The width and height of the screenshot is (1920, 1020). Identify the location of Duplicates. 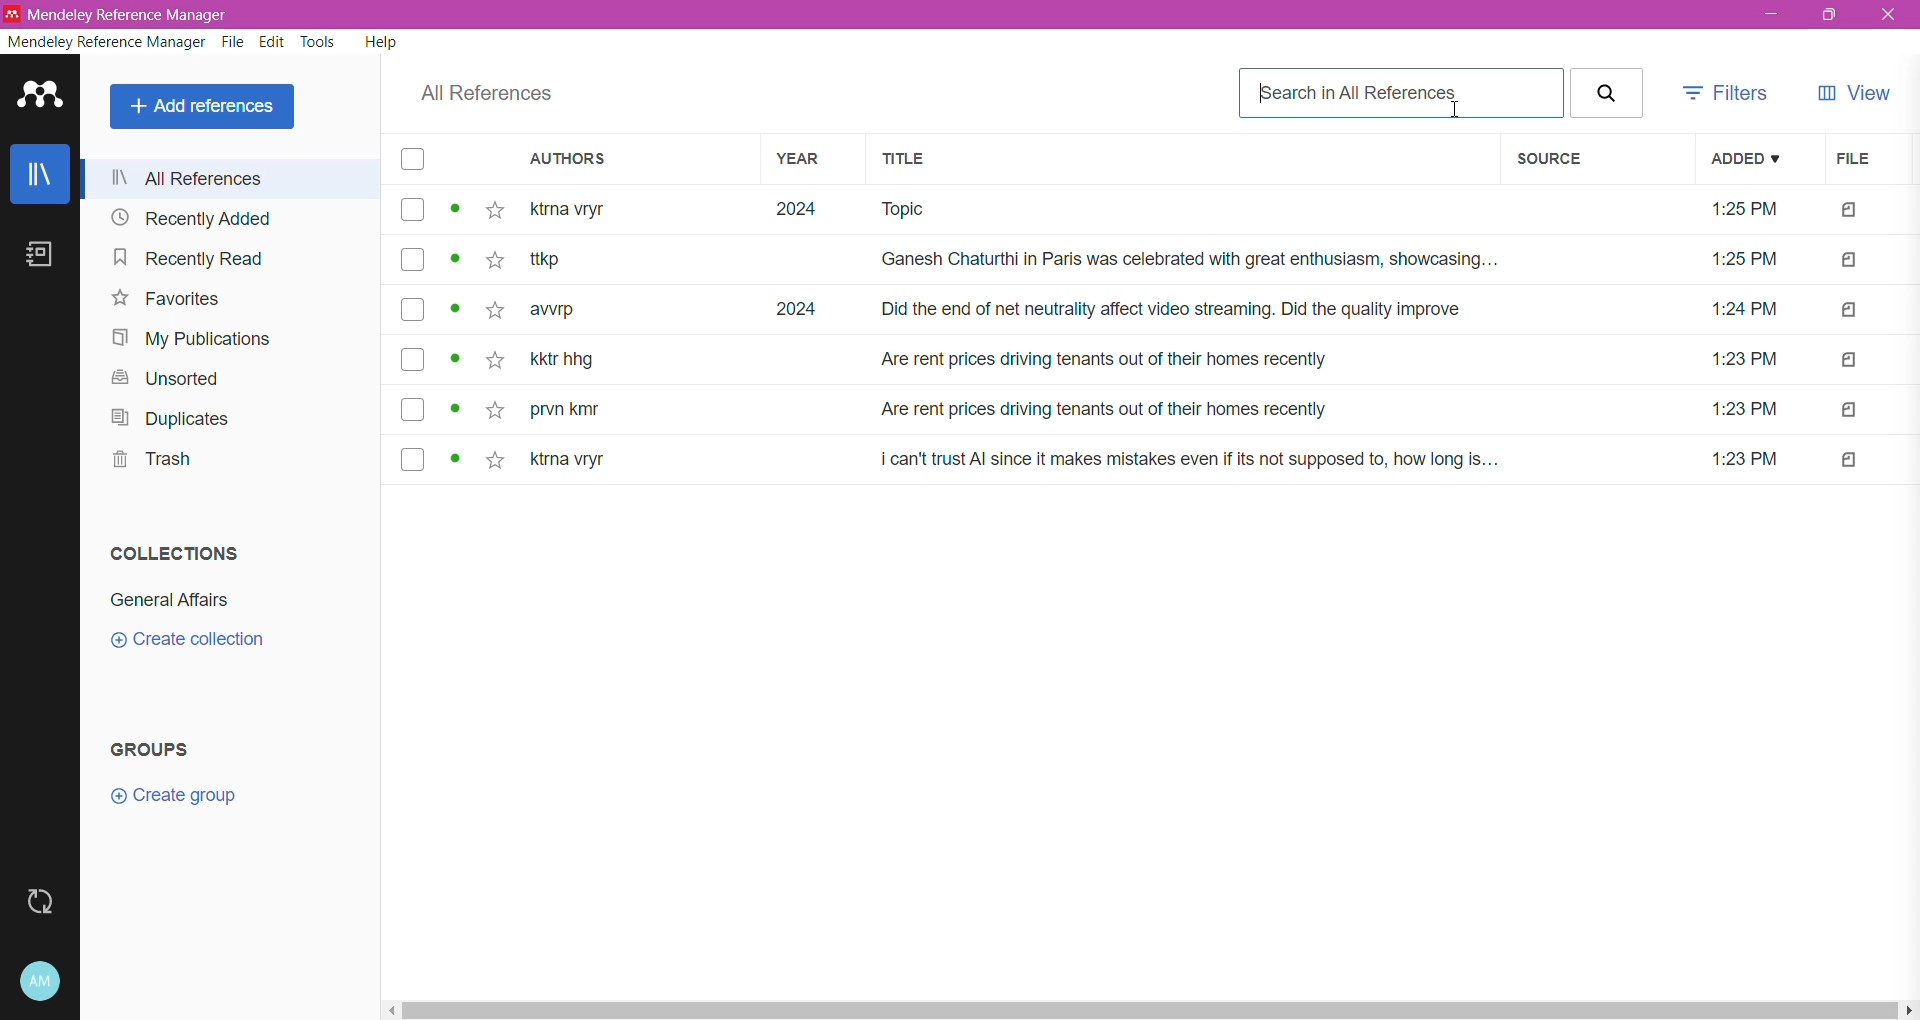
(182, 419).